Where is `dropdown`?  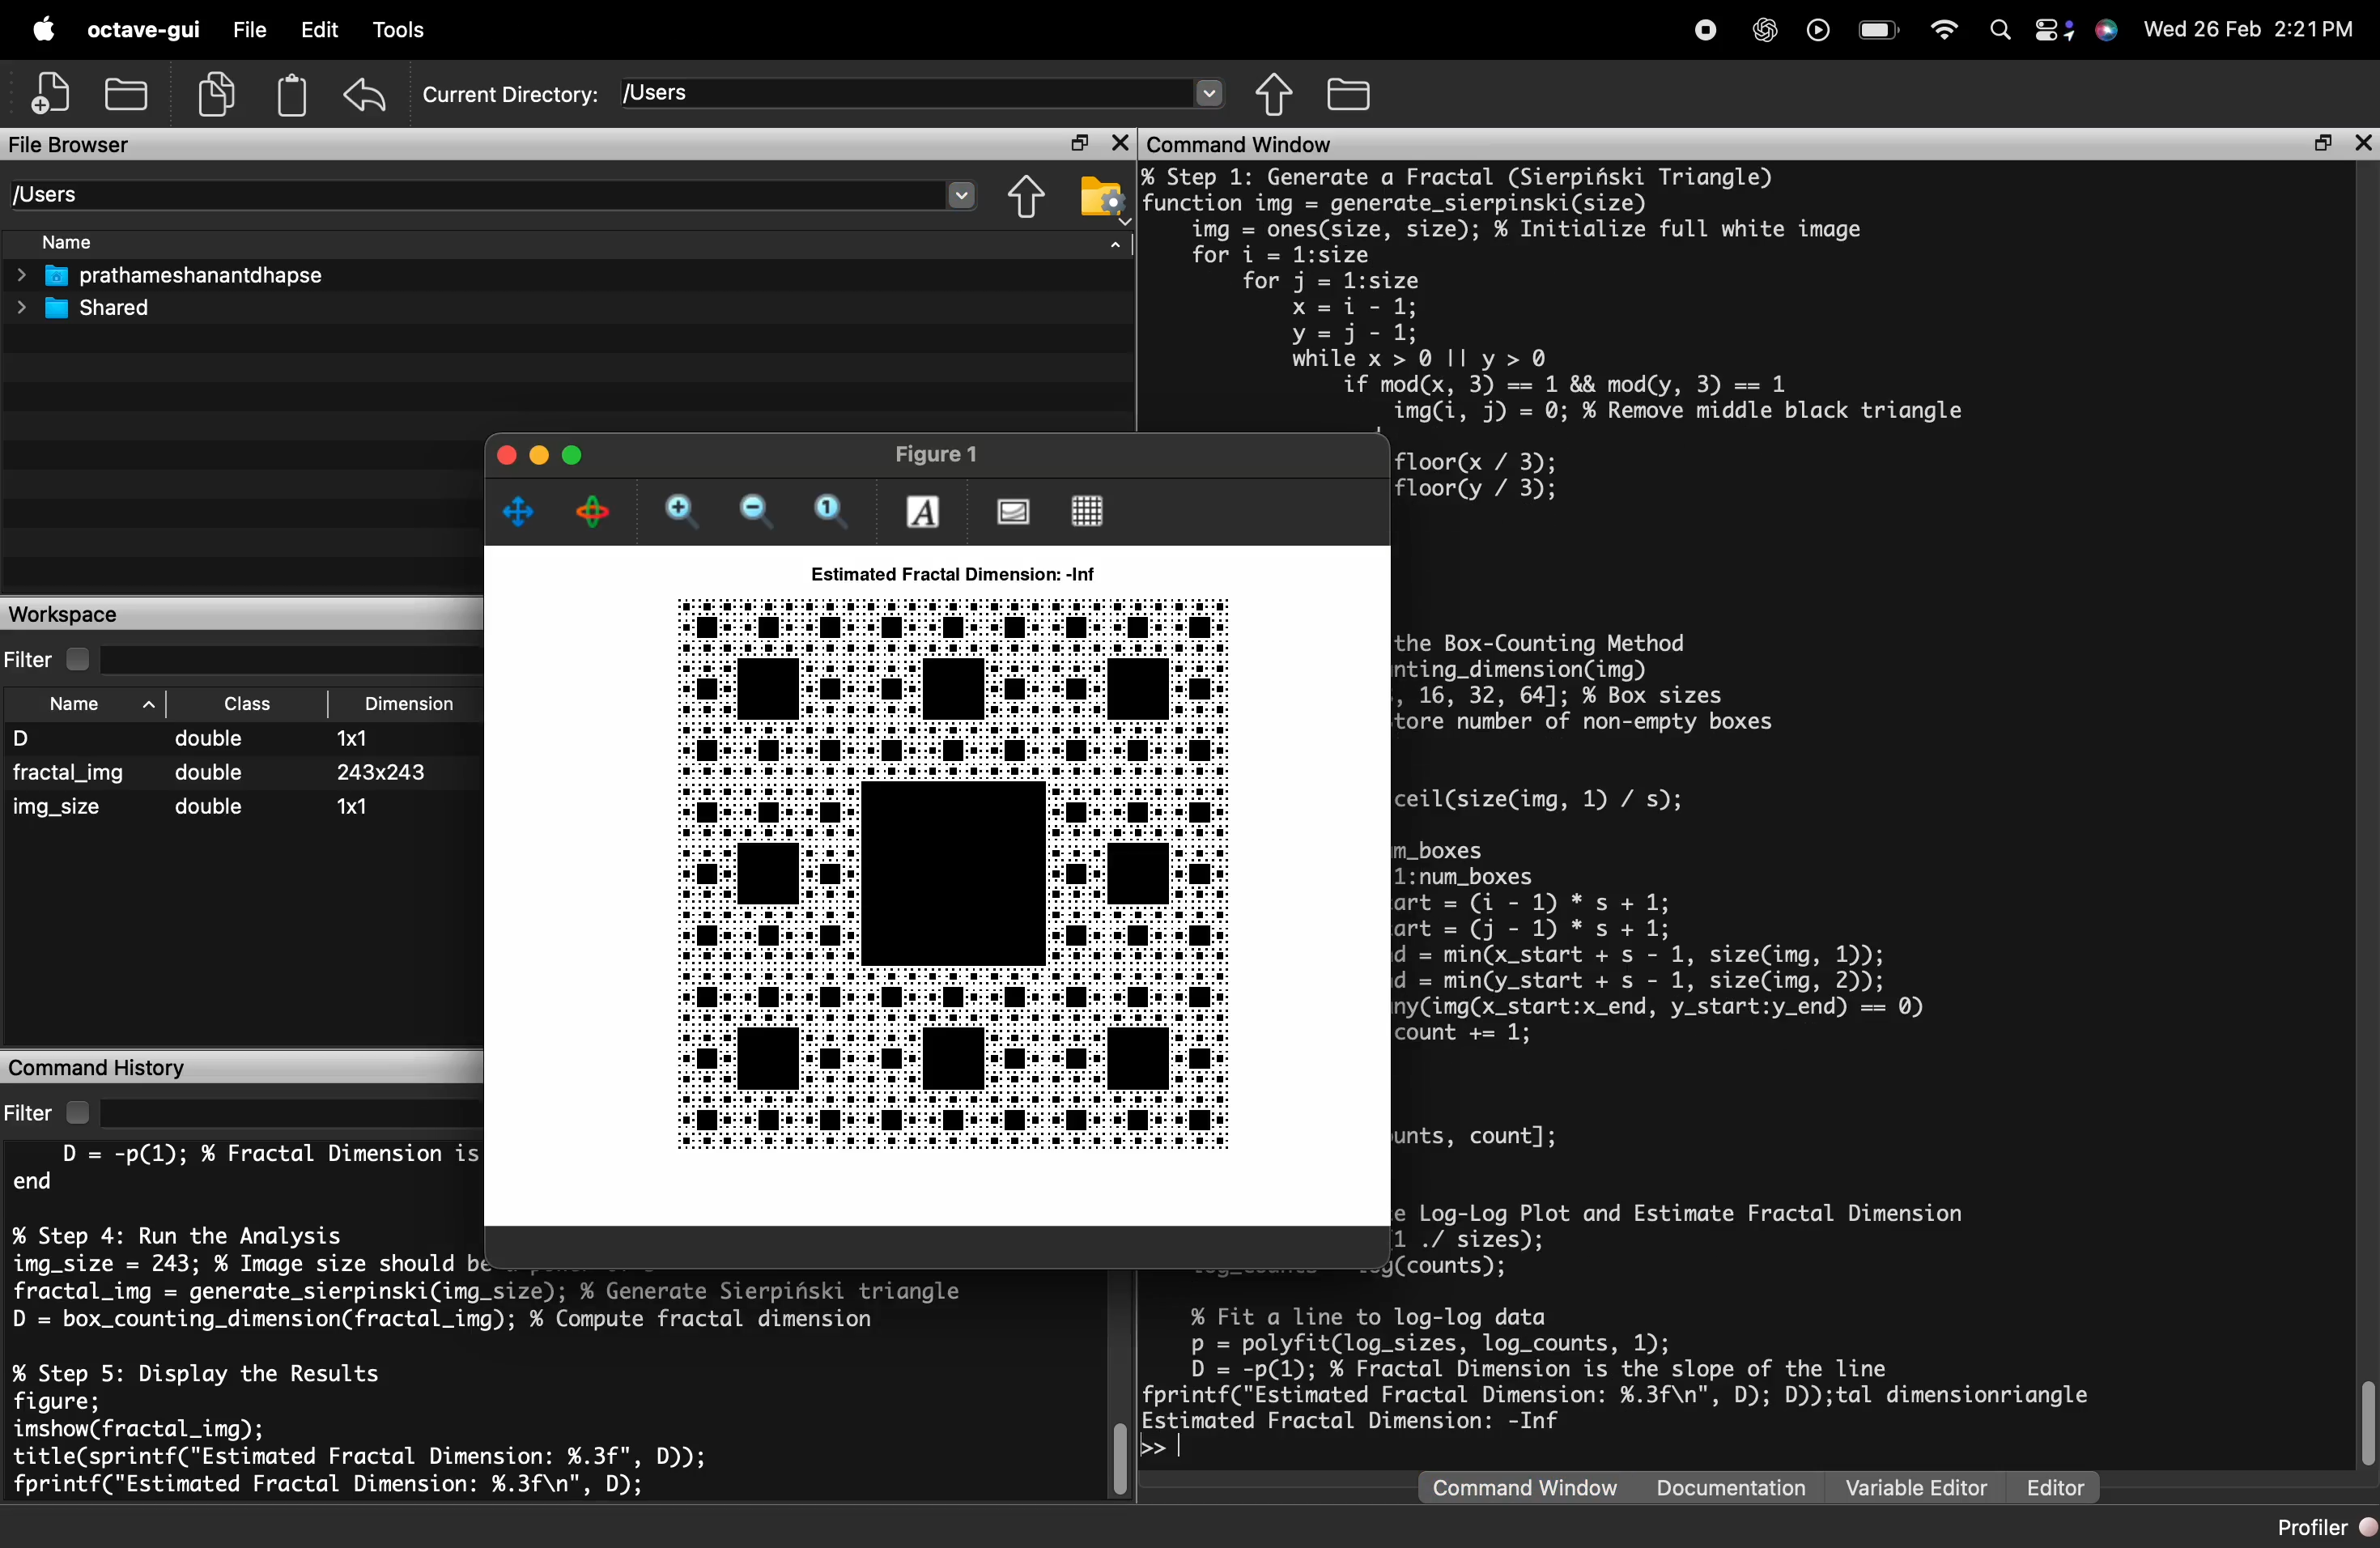 dropdown is located at coordinates (963, 195).